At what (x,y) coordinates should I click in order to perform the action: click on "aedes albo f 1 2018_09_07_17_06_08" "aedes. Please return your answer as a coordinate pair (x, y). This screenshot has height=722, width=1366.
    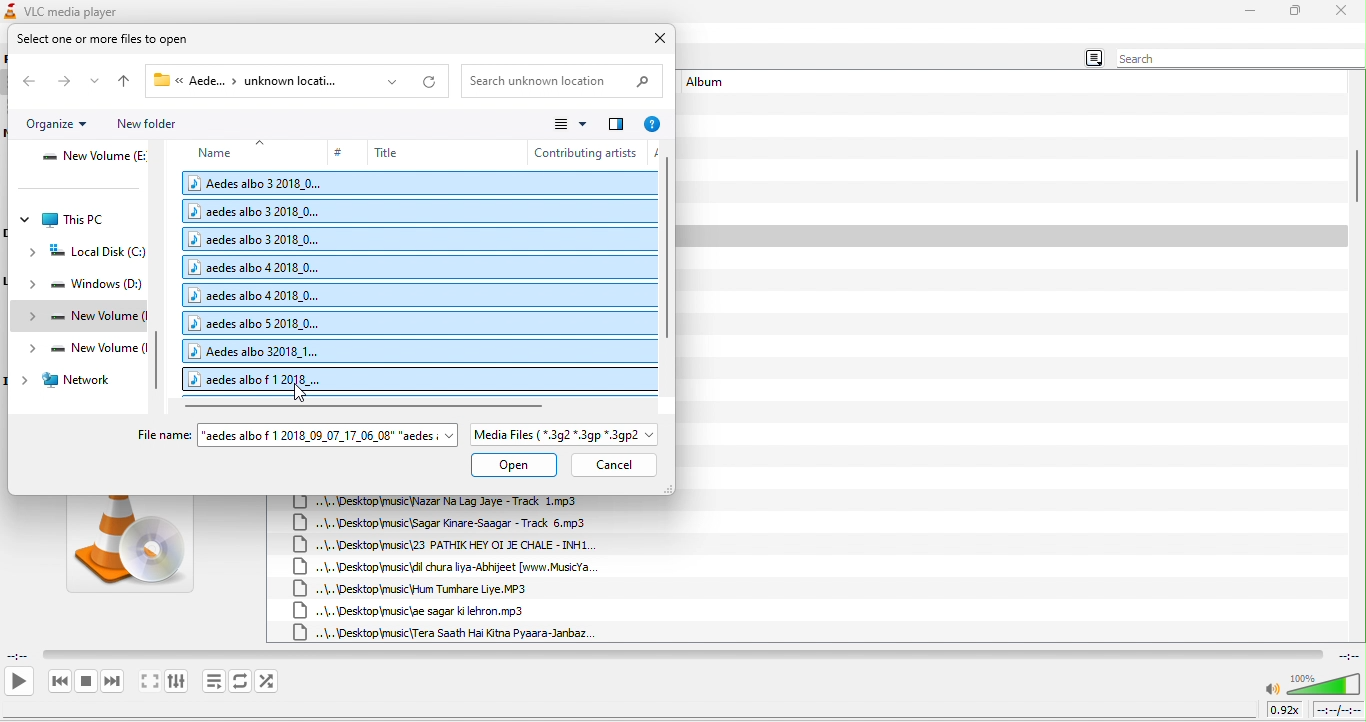
    Looking at the image, I should click on (328, 434).